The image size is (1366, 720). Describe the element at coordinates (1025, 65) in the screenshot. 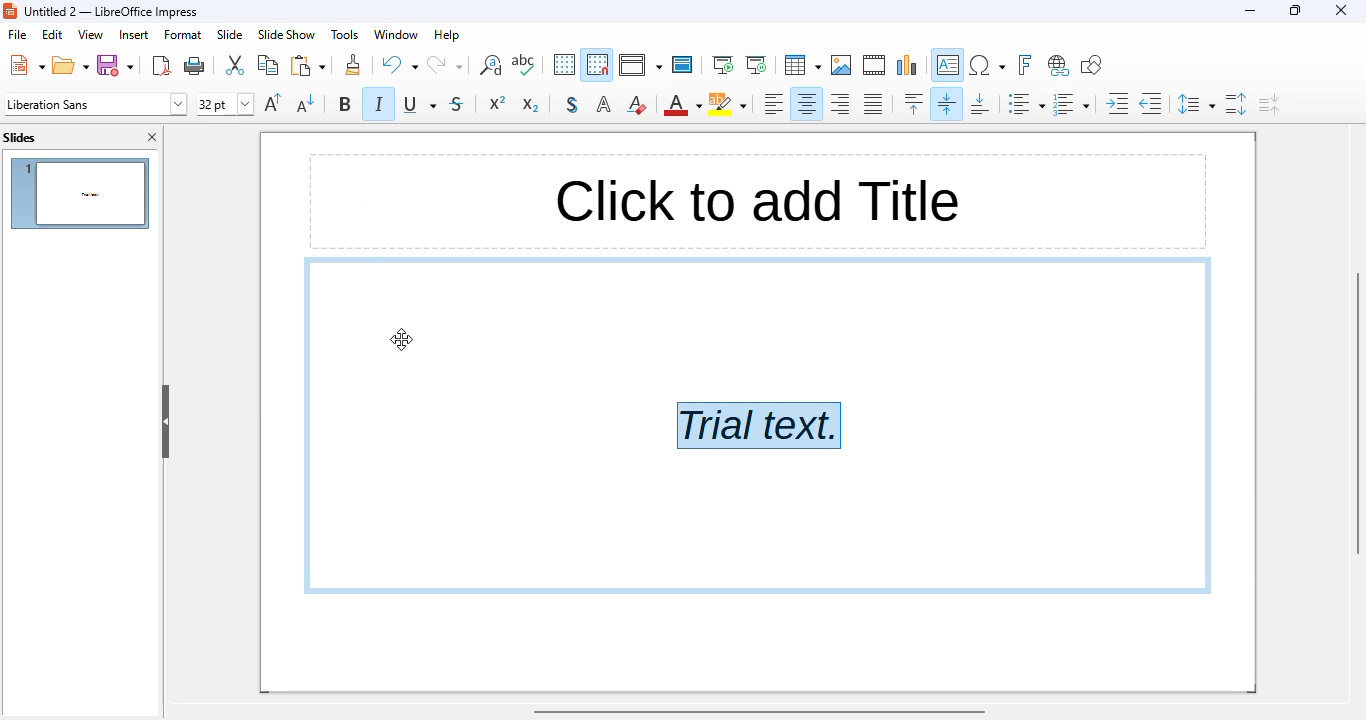

I see `insert fontwork text` at that location.